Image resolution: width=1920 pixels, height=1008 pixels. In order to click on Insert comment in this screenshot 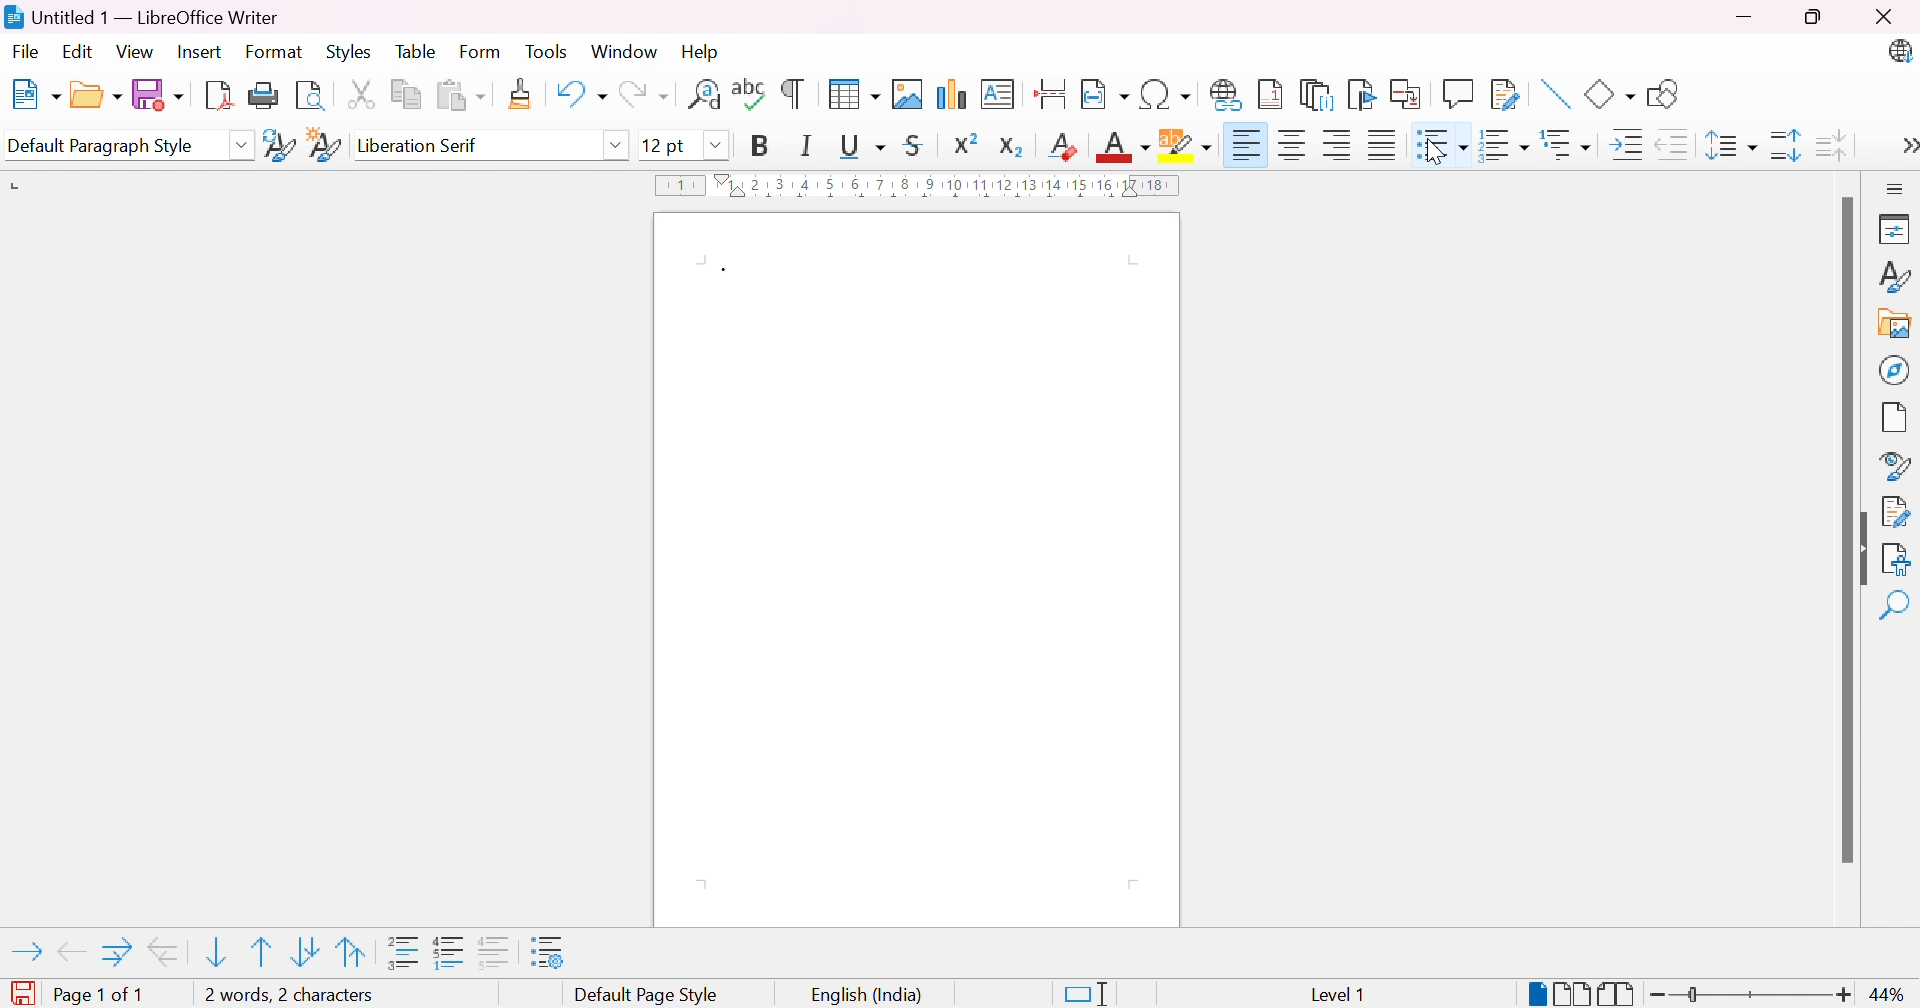, I will do `click(1458, 93)`.